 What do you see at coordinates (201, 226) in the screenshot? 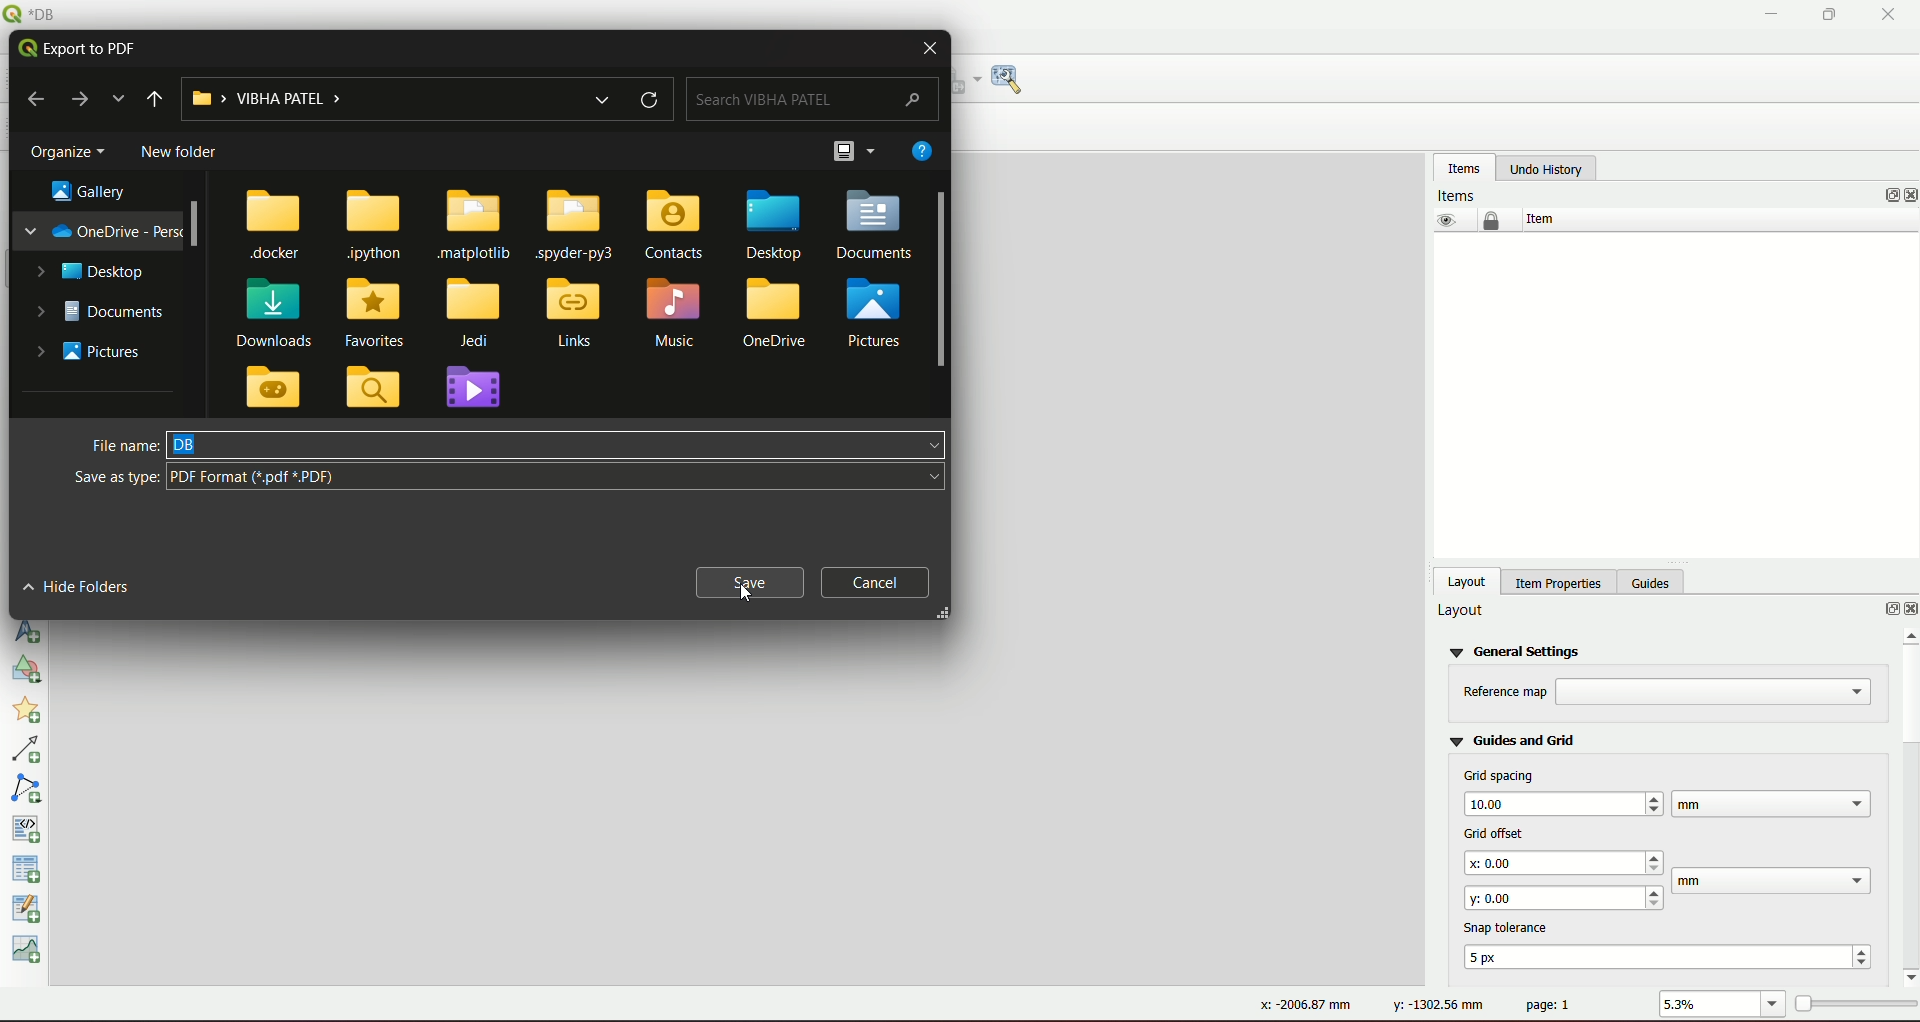
I see `scroll` at bounding box center [201, 226].